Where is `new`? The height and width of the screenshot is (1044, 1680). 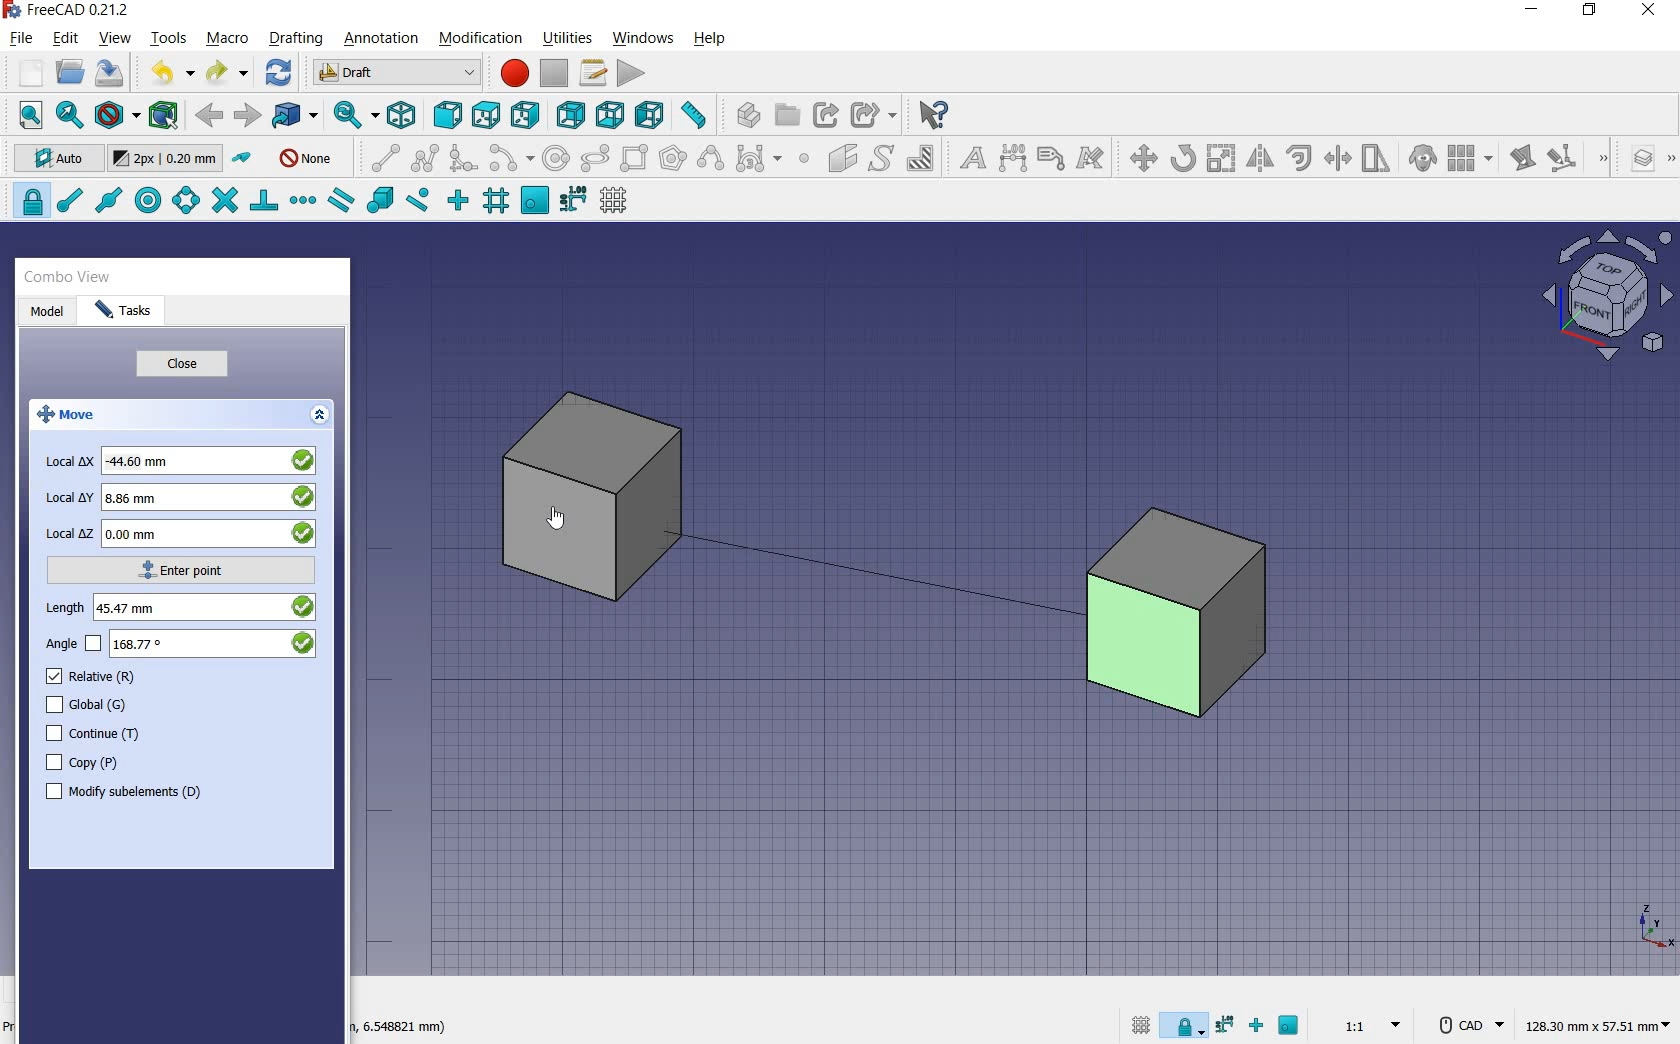
new is located at coordinates (25, 73).